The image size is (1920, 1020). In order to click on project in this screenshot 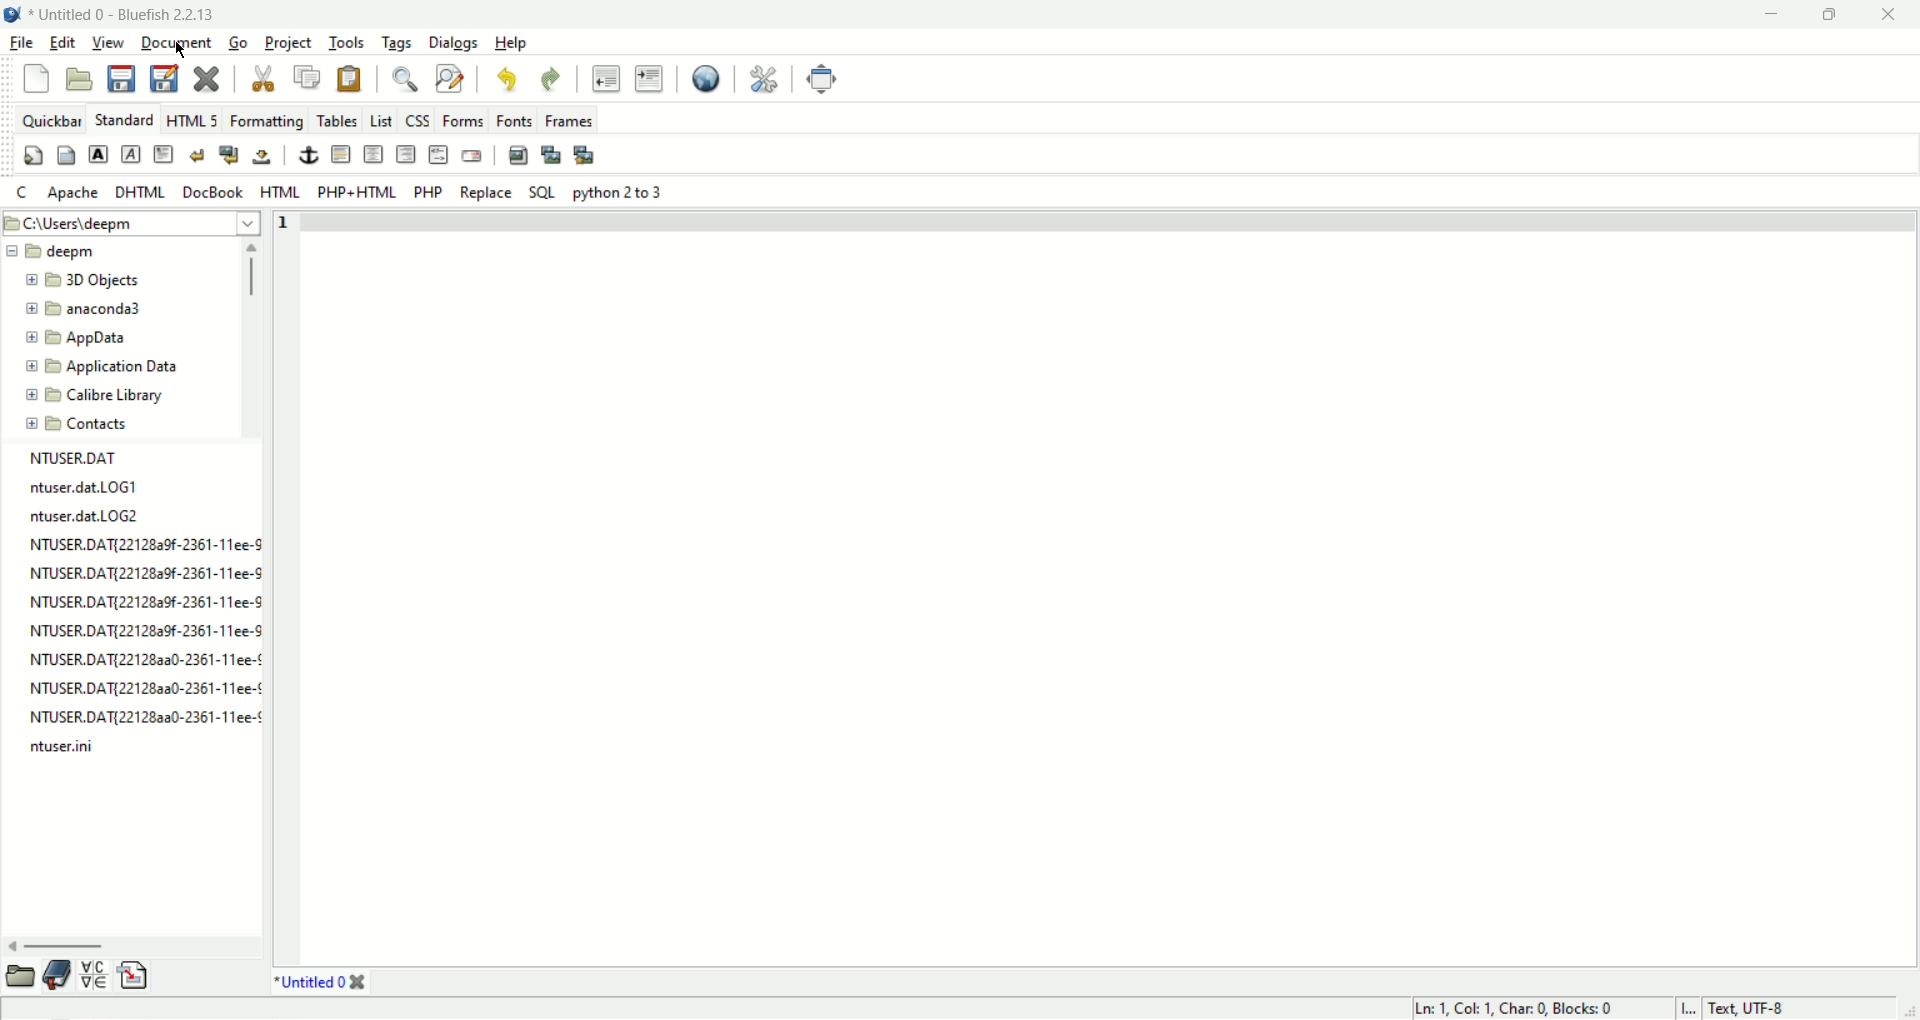, I will do `click(288, 43)`.